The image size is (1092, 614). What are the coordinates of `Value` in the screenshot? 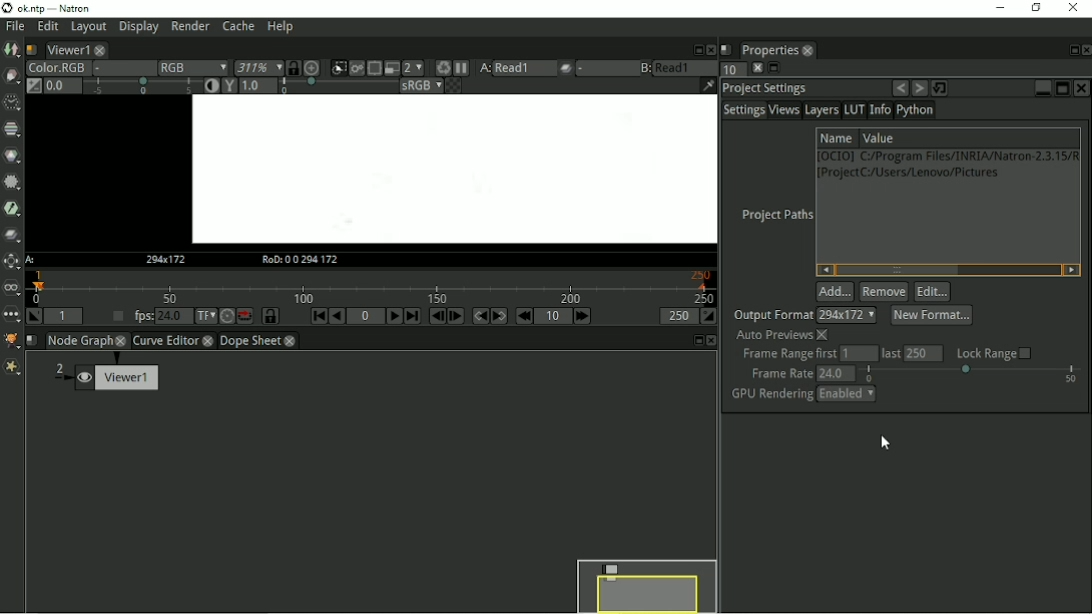 It's located at (880, 137).